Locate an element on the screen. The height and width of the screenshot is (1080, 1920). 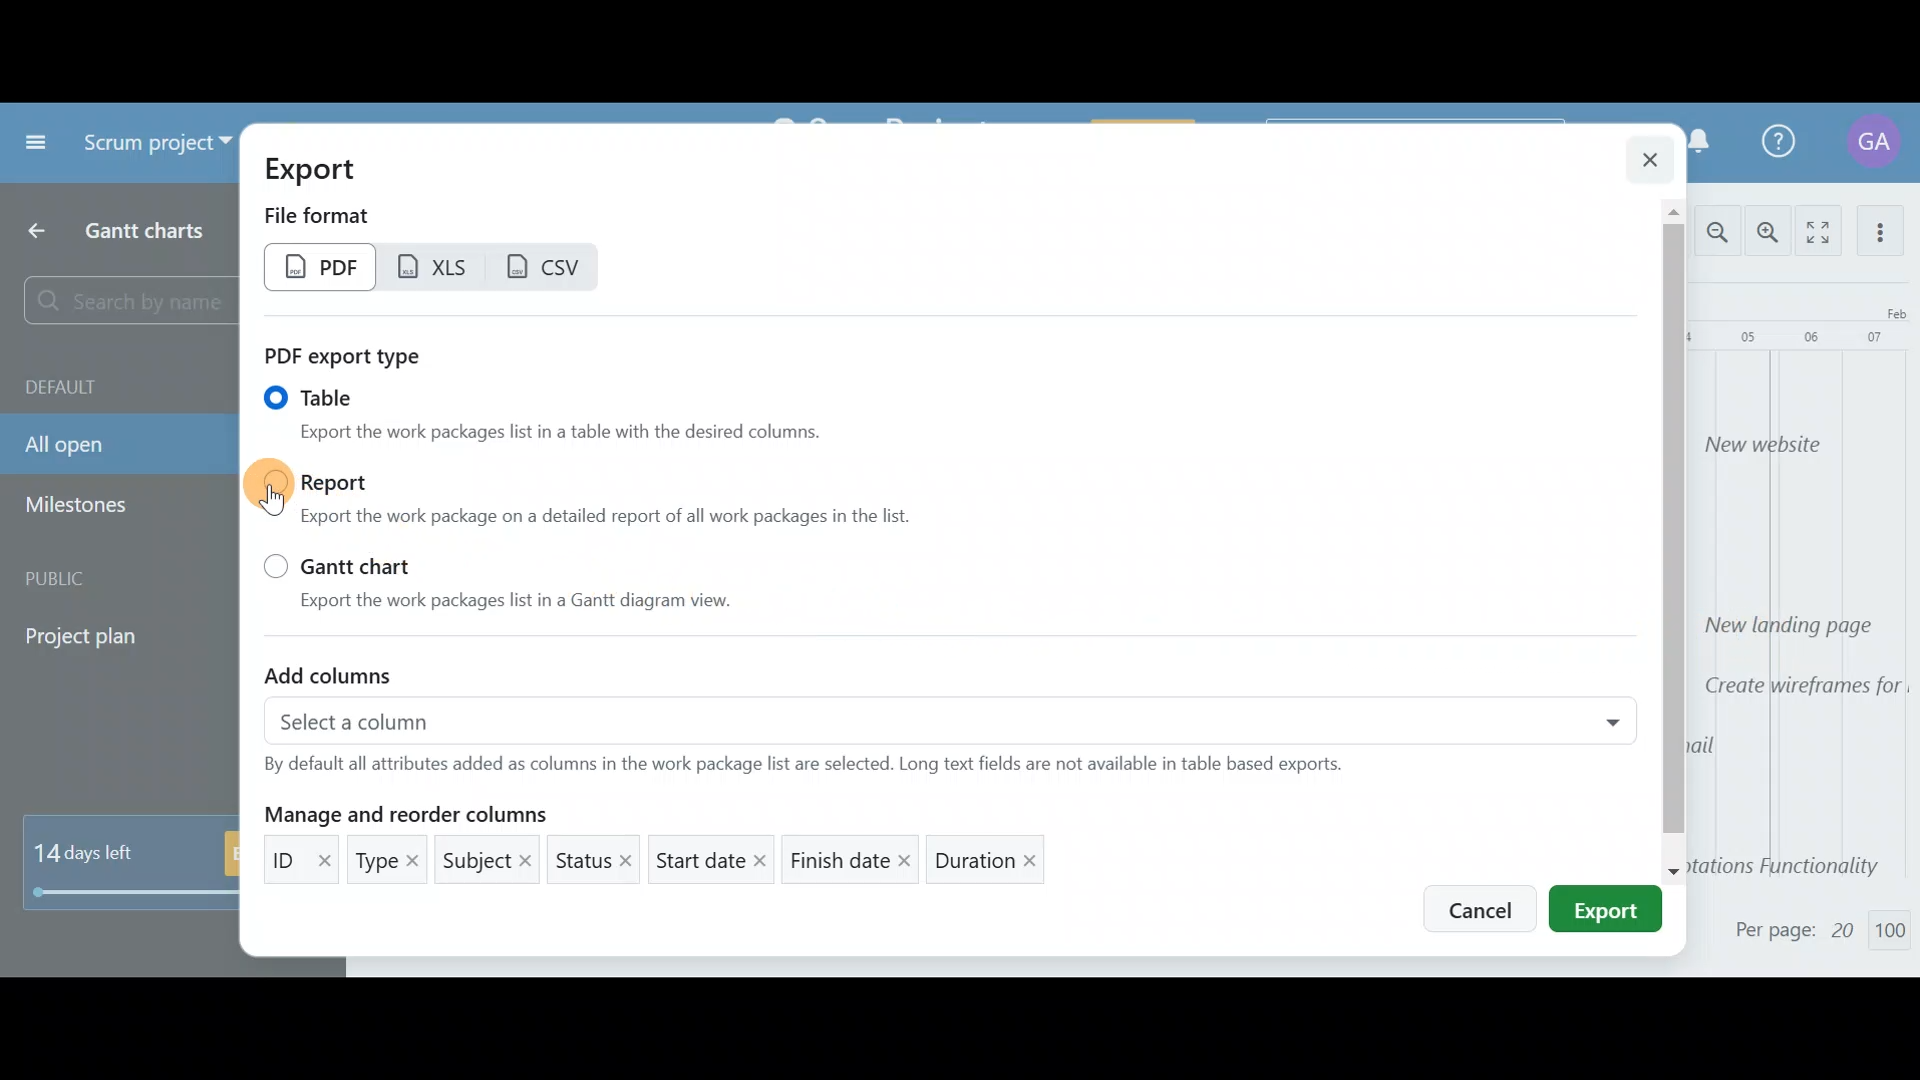
Gantt chart is located at coordinates (326, 568).